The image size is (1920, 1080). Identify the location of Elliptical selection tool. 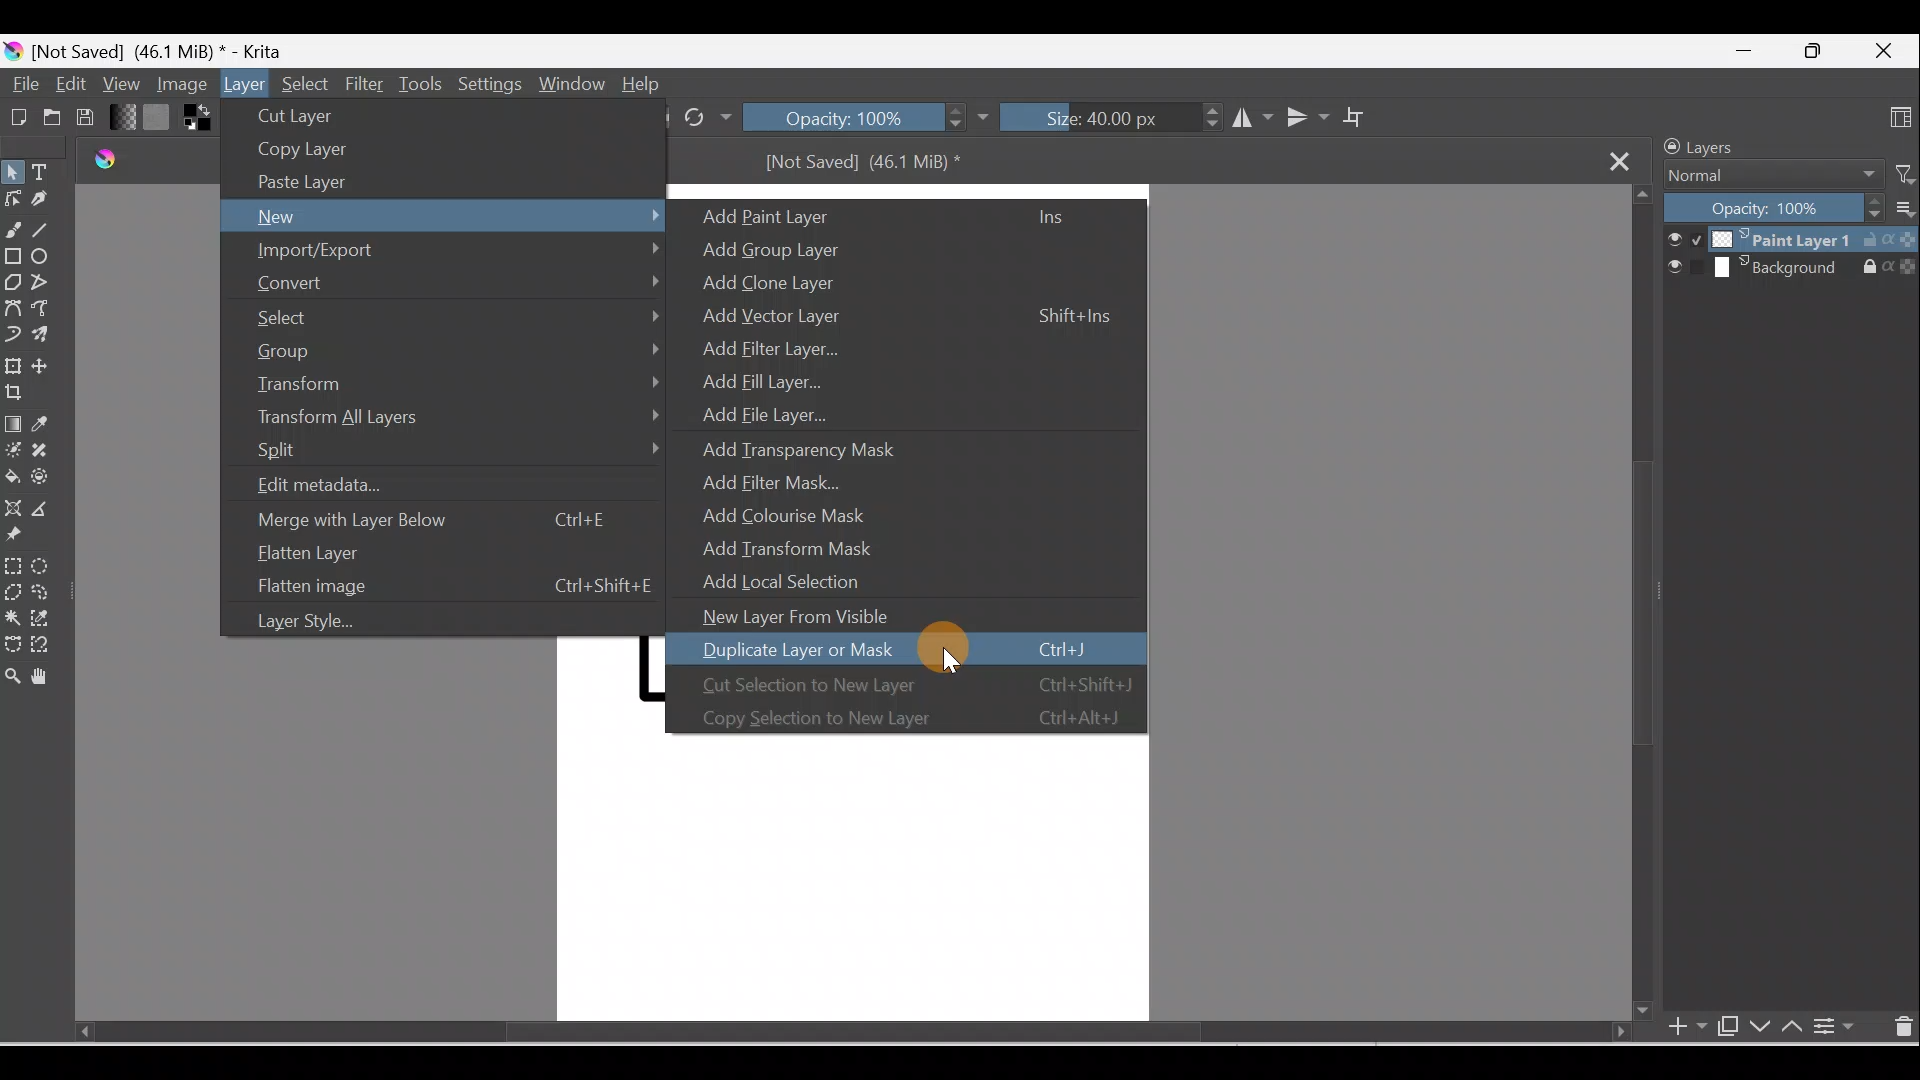
(45, 566).